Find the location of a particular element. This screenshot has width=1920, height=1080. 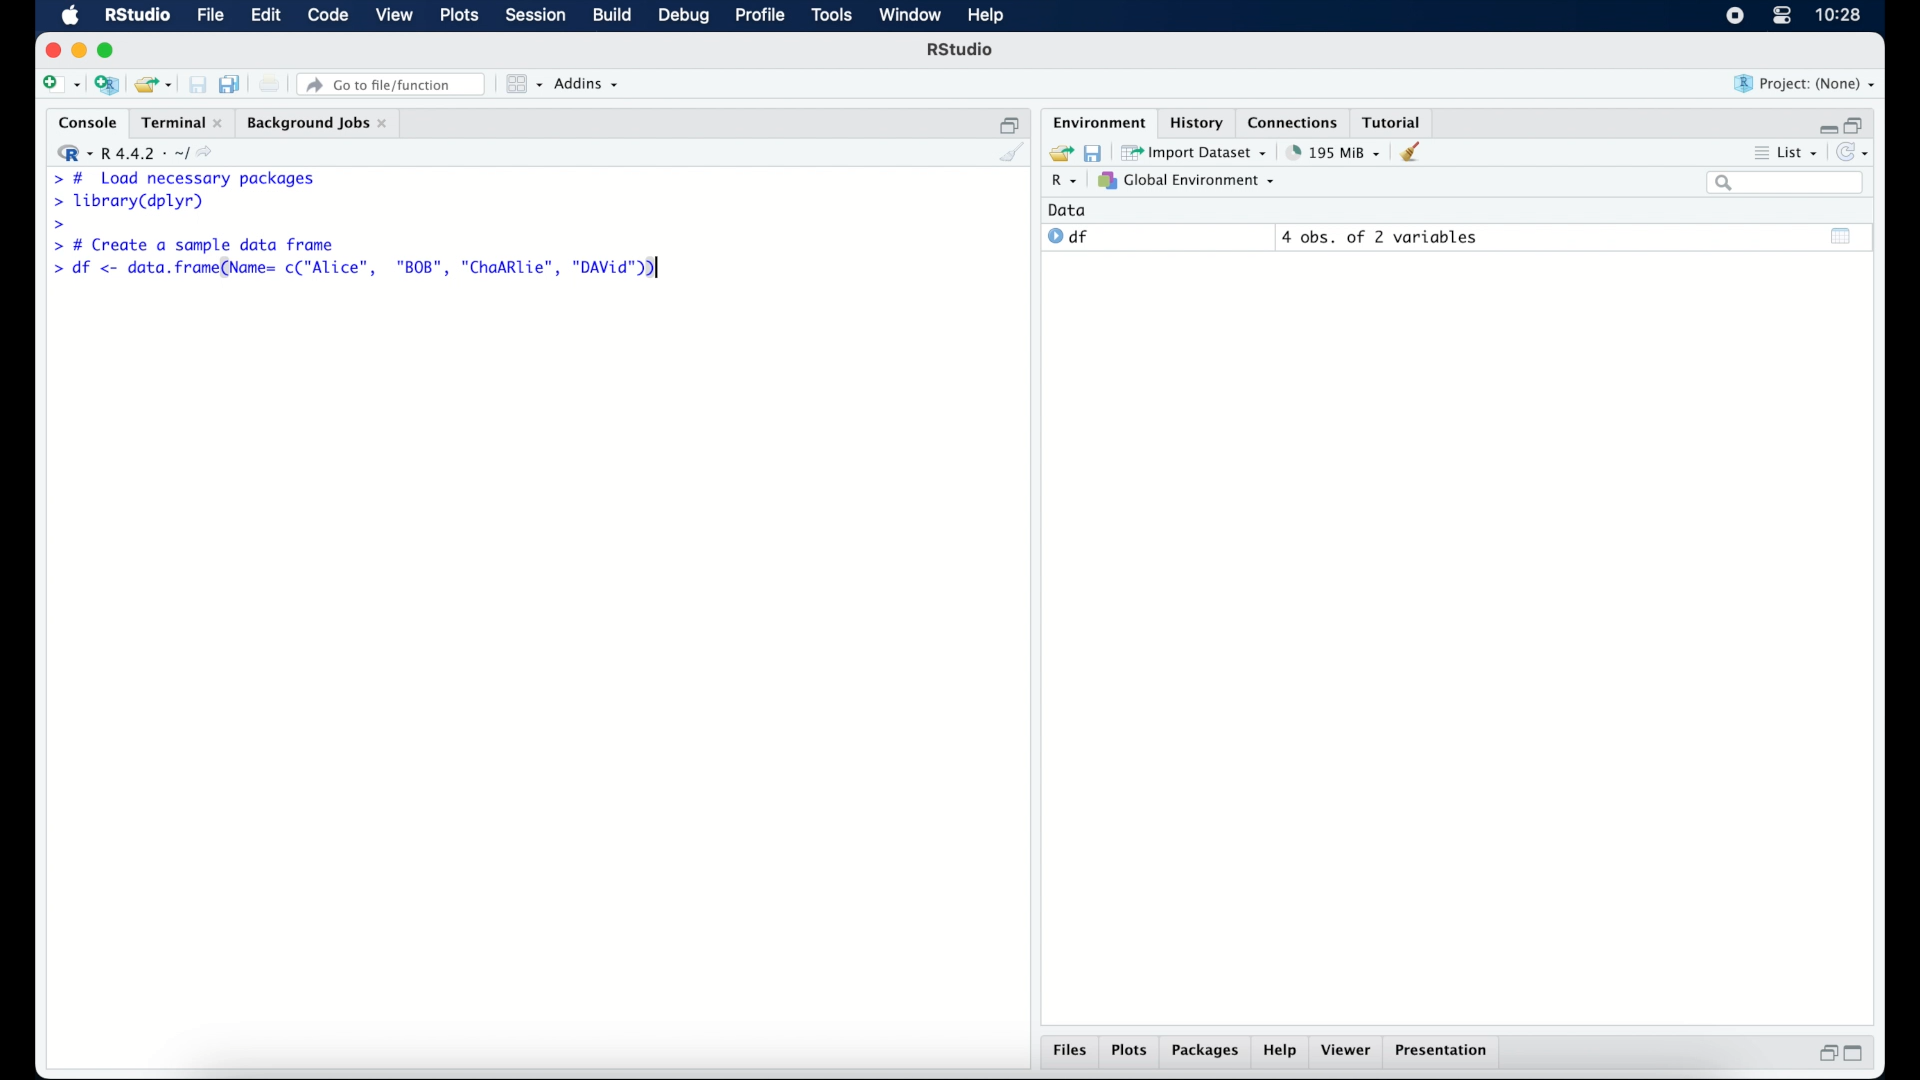

clear console is located at coordinates (1010, 154).